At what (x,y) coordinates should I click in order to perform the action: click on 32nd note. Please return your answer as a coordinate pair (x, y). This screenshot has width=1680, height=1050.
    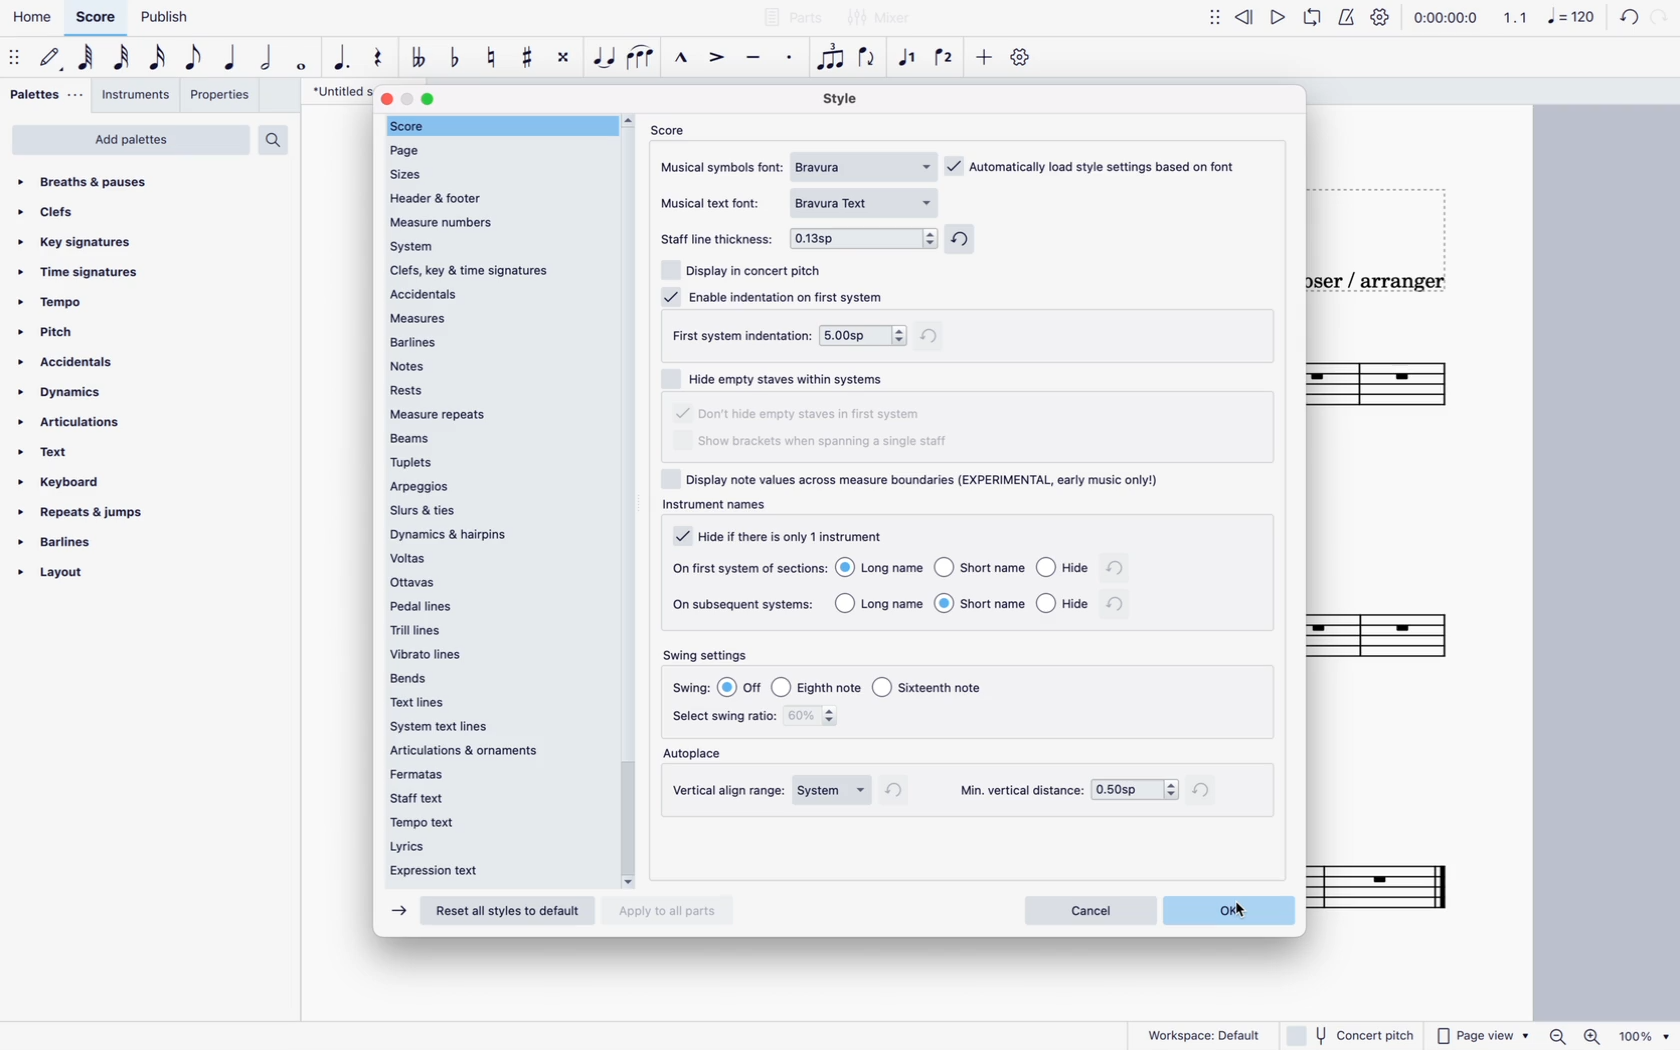
    Looking at the image, I should click on (123, 62).